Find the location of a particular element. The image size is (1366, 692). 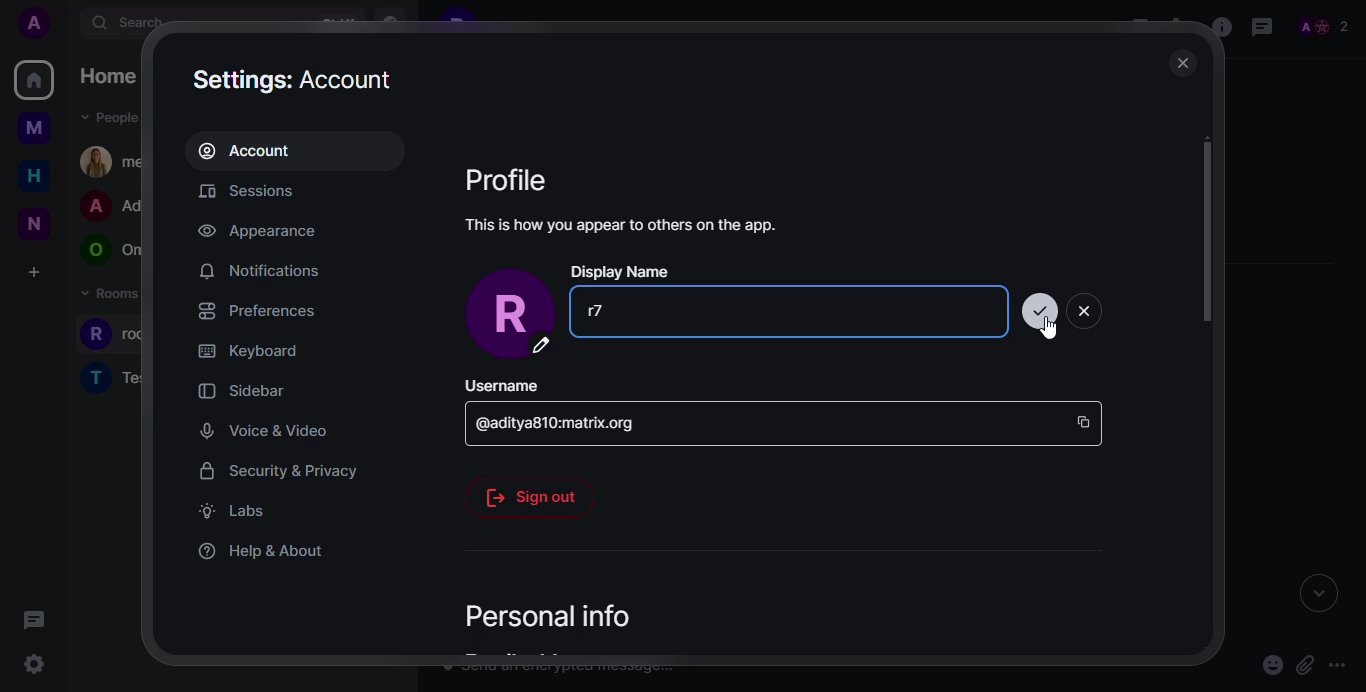

people is located at coordinates (112, 207).